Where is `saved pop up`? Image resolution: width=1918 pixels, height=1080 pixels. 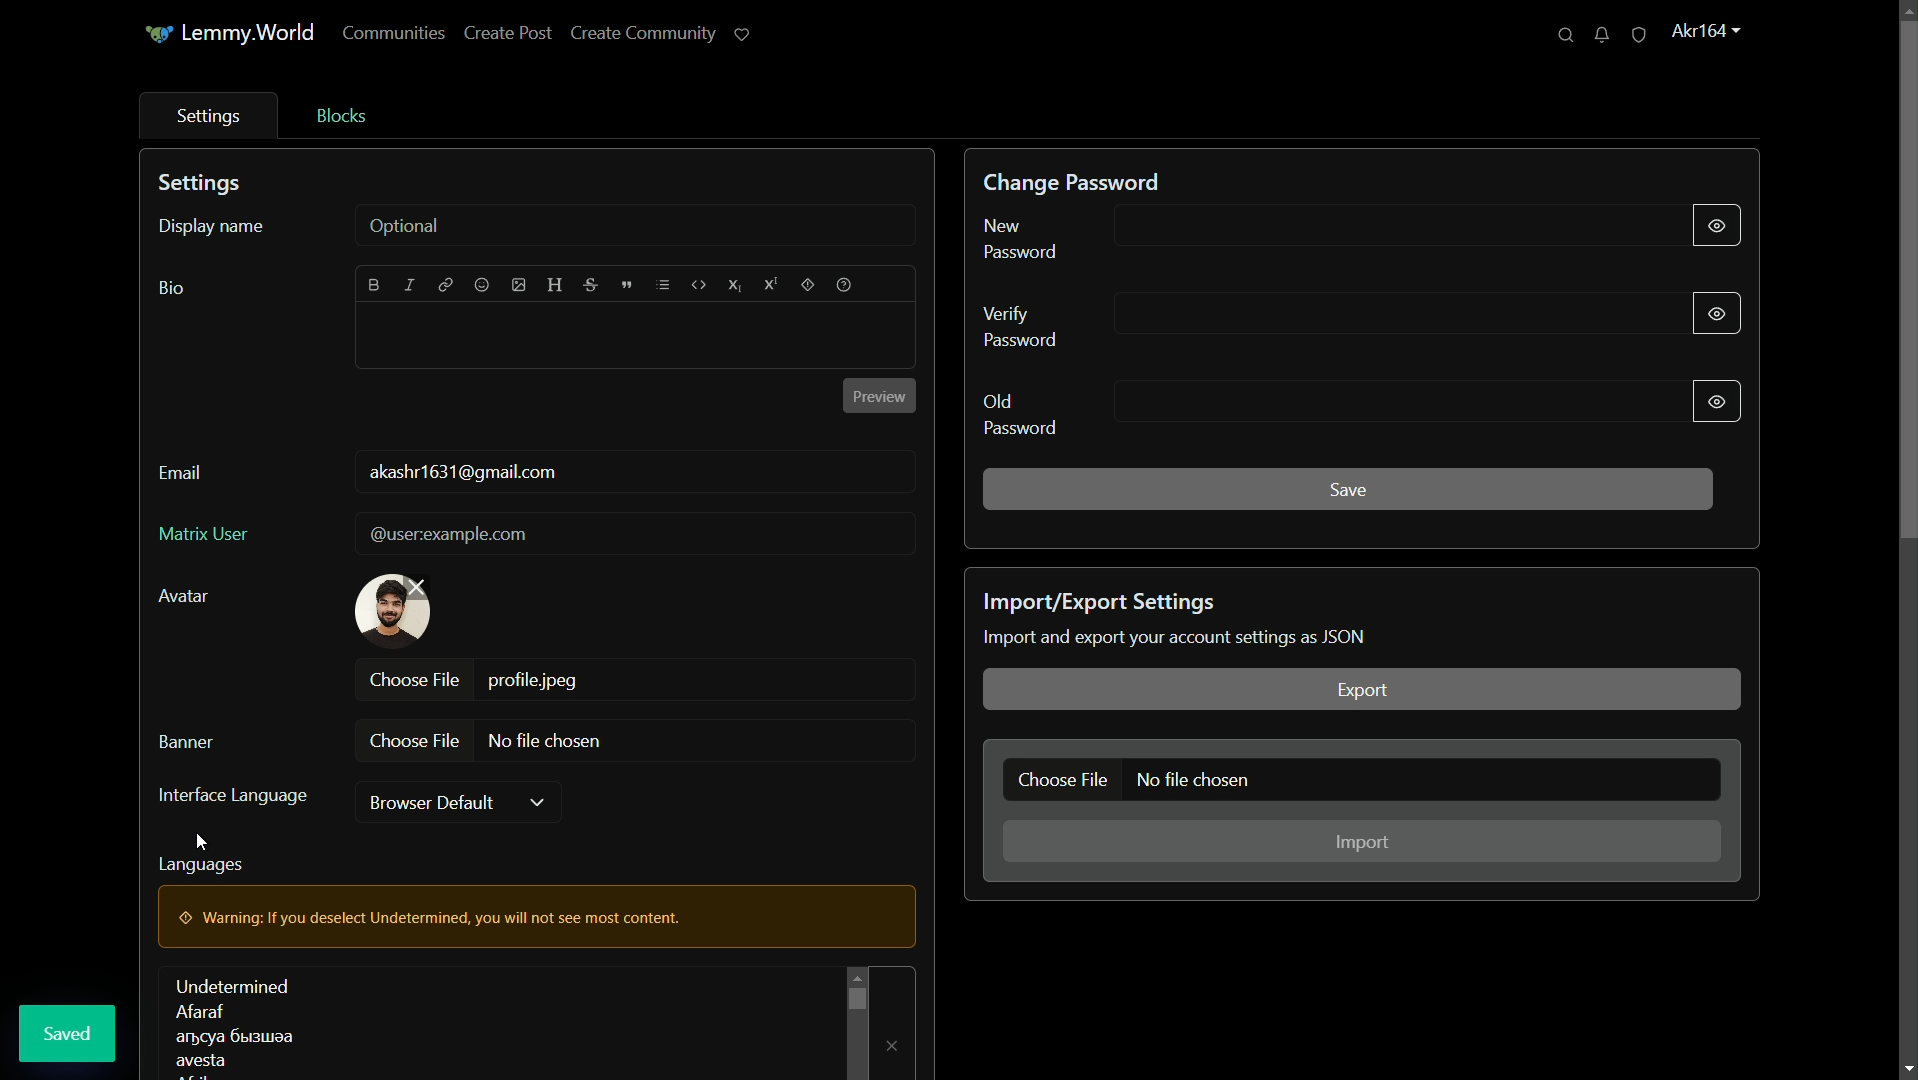 saved pop up is located at coordinates (69, 1033).